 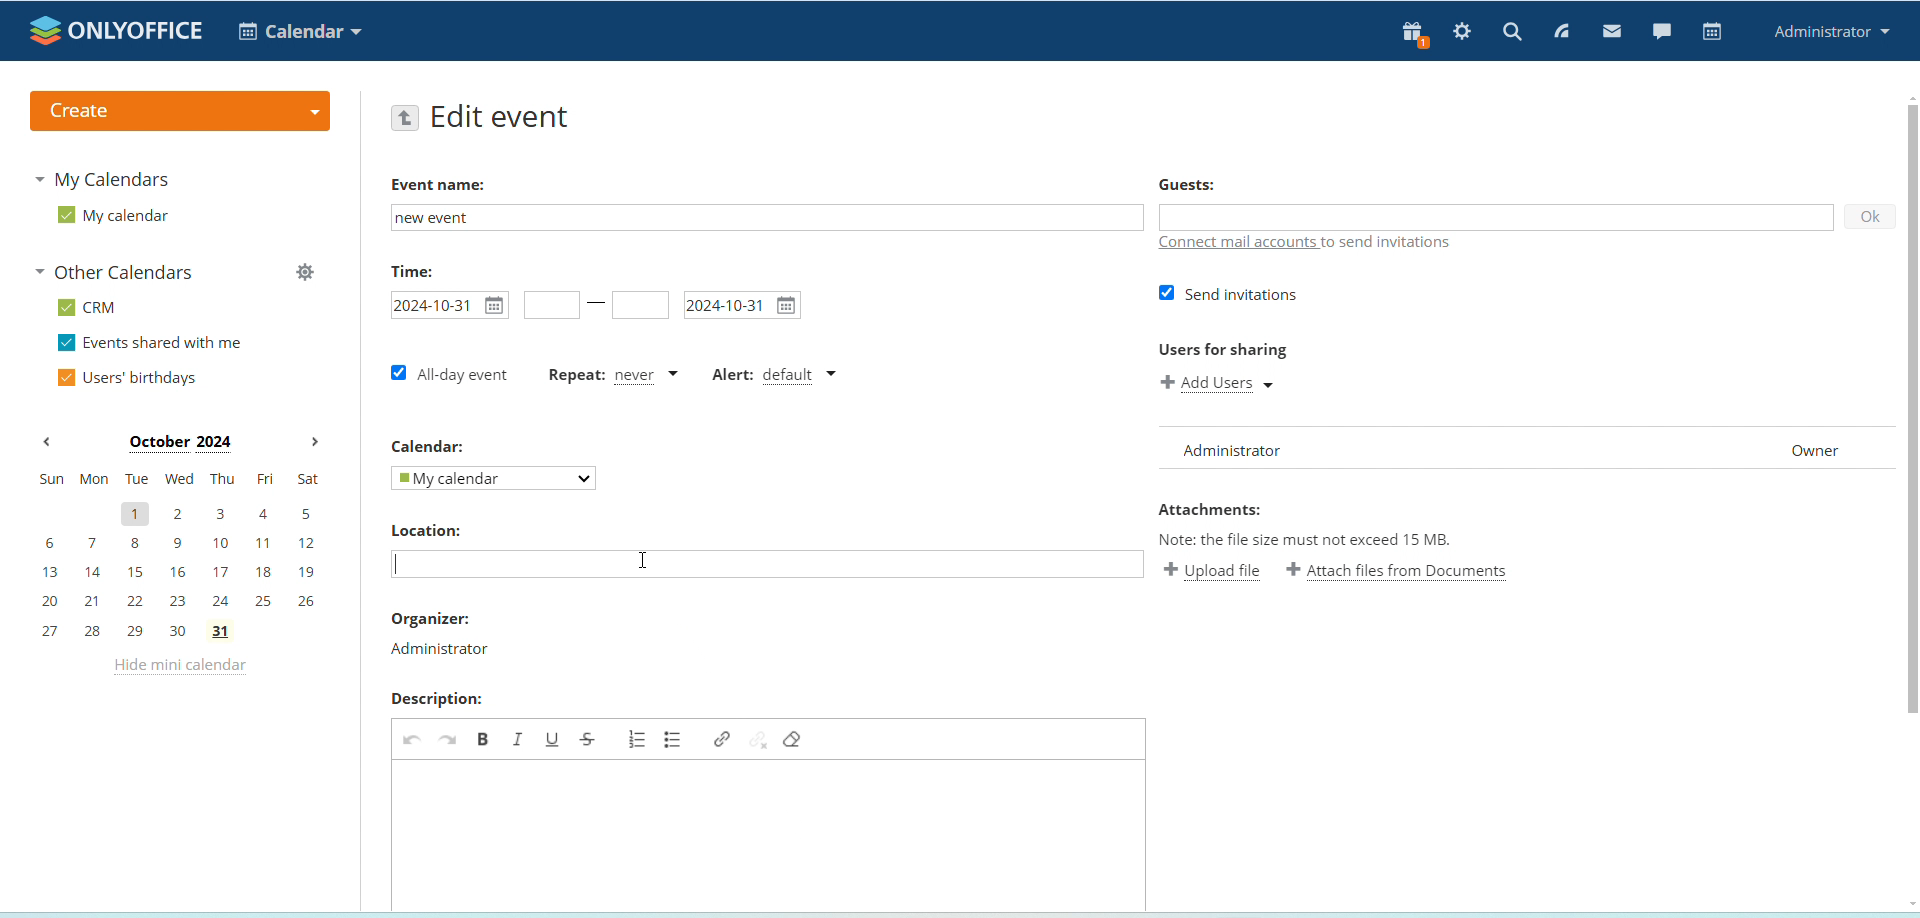 I want to click on upload file, so click(x=1214, y=570).